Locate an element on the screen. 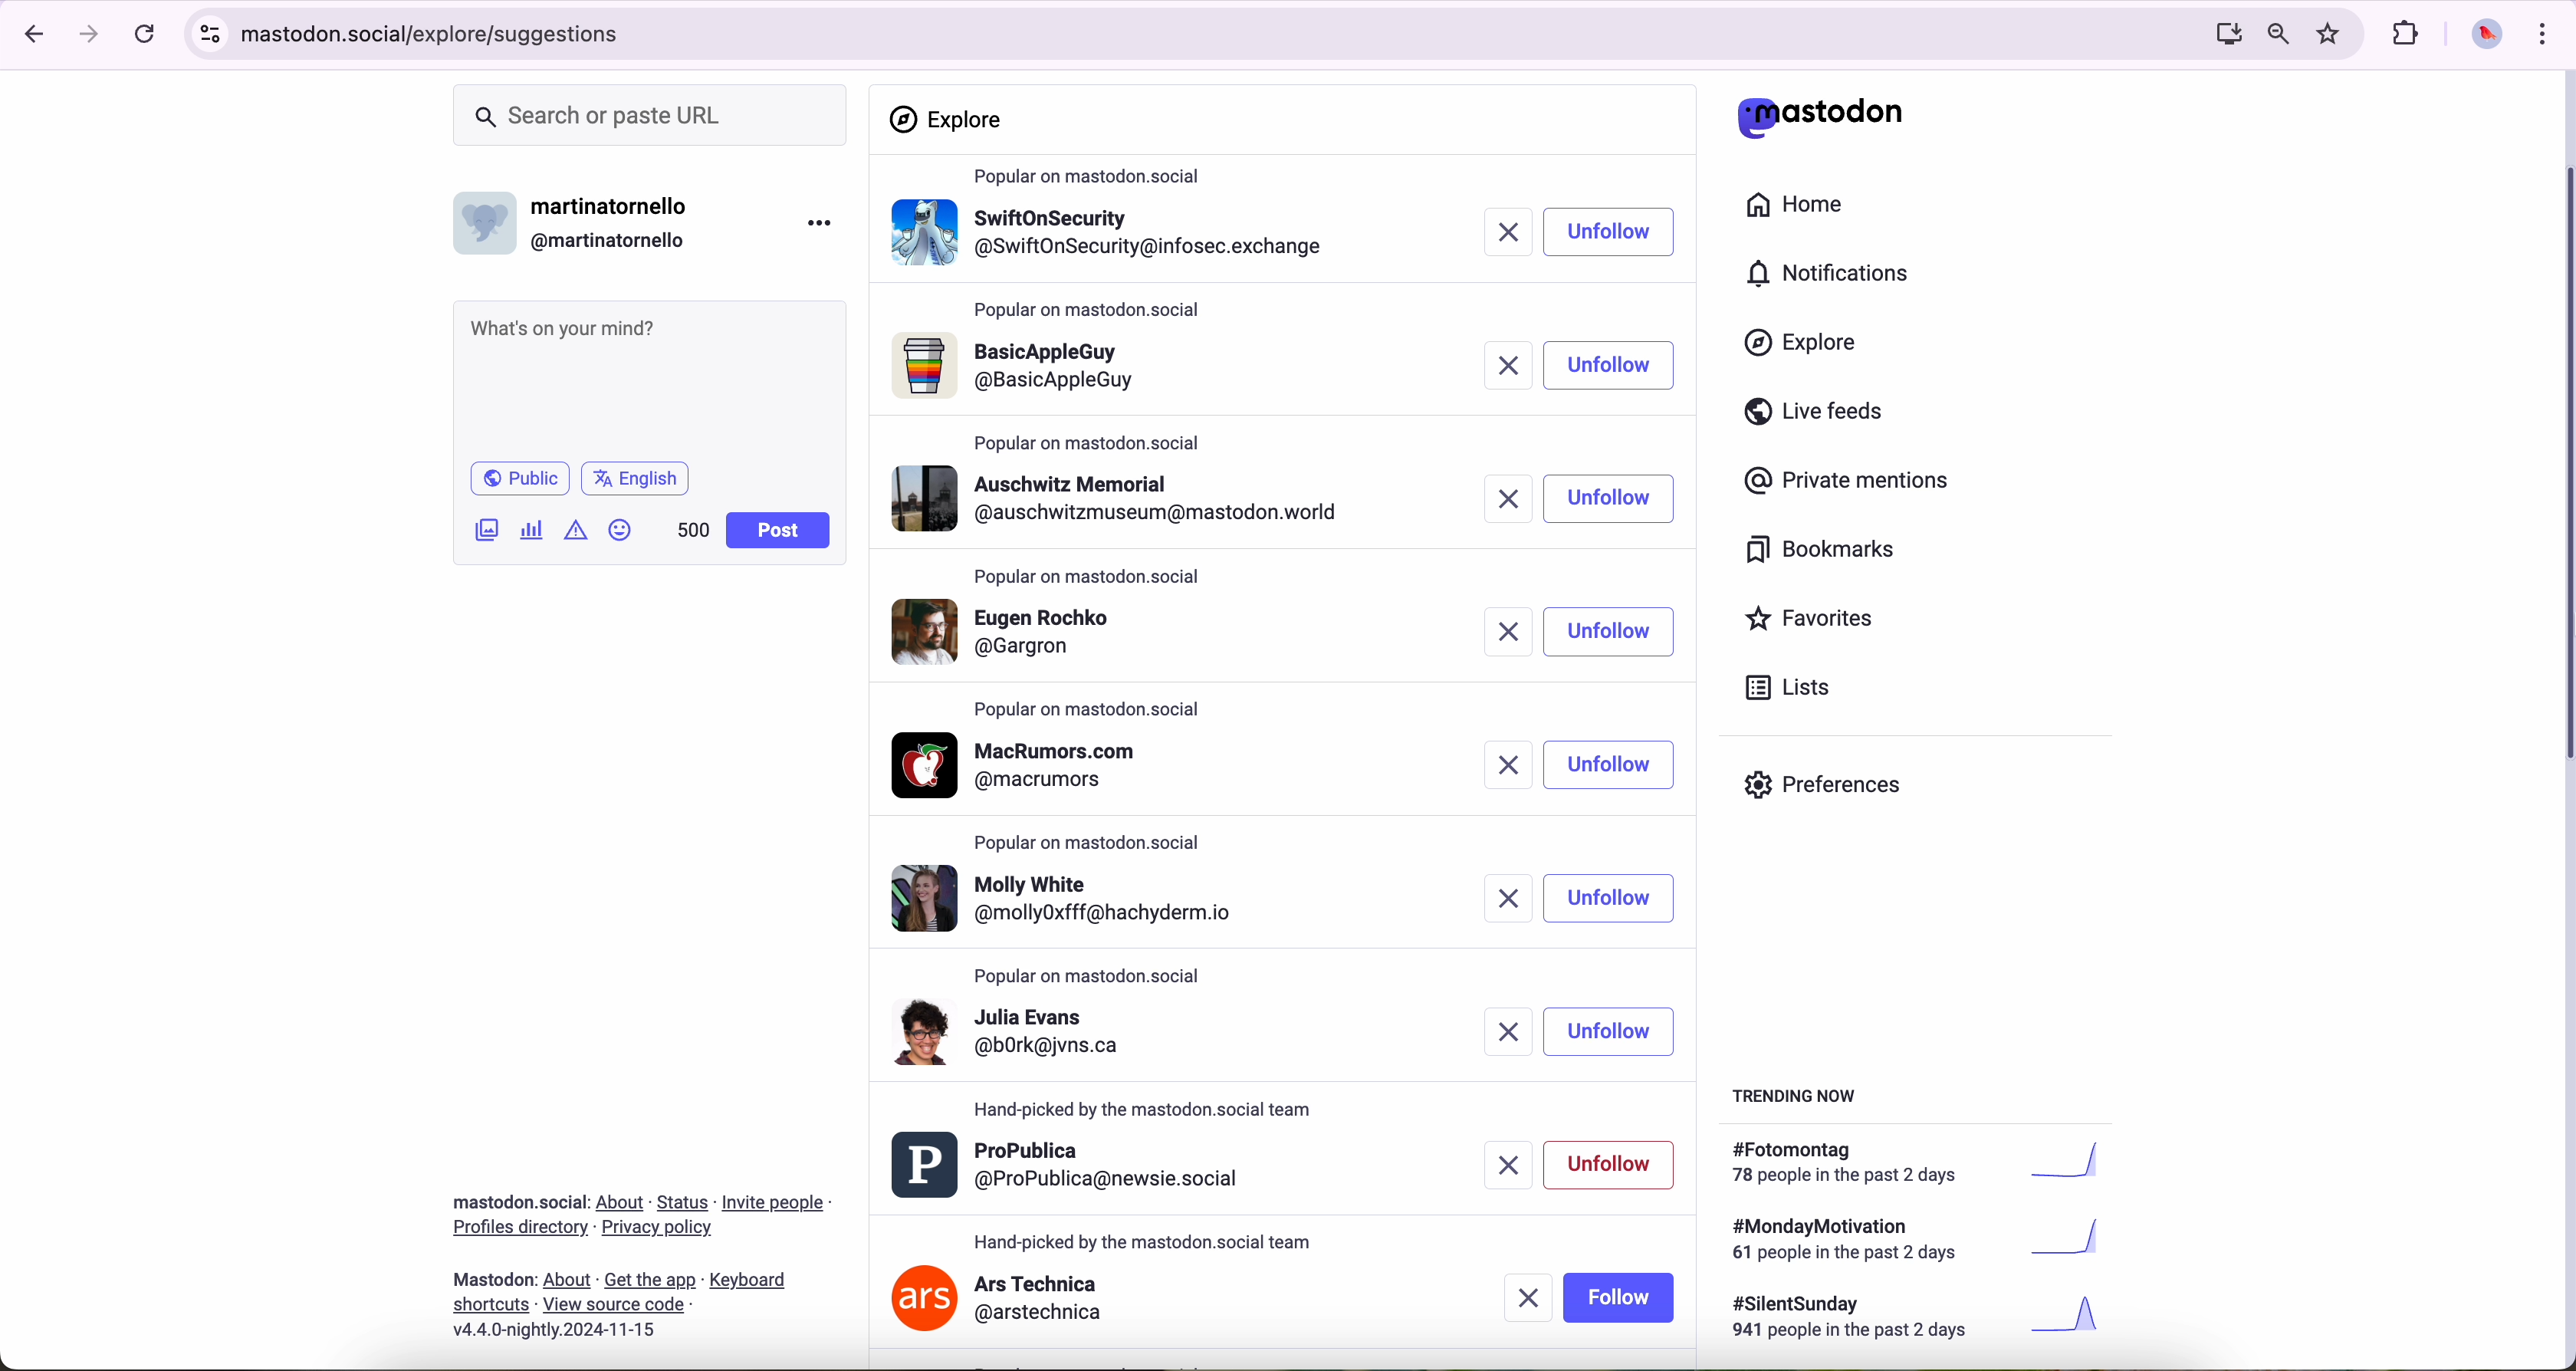 The height and width of the screenshot is (1371, 2576). scroll bar is located at coordinates (2560, 469).